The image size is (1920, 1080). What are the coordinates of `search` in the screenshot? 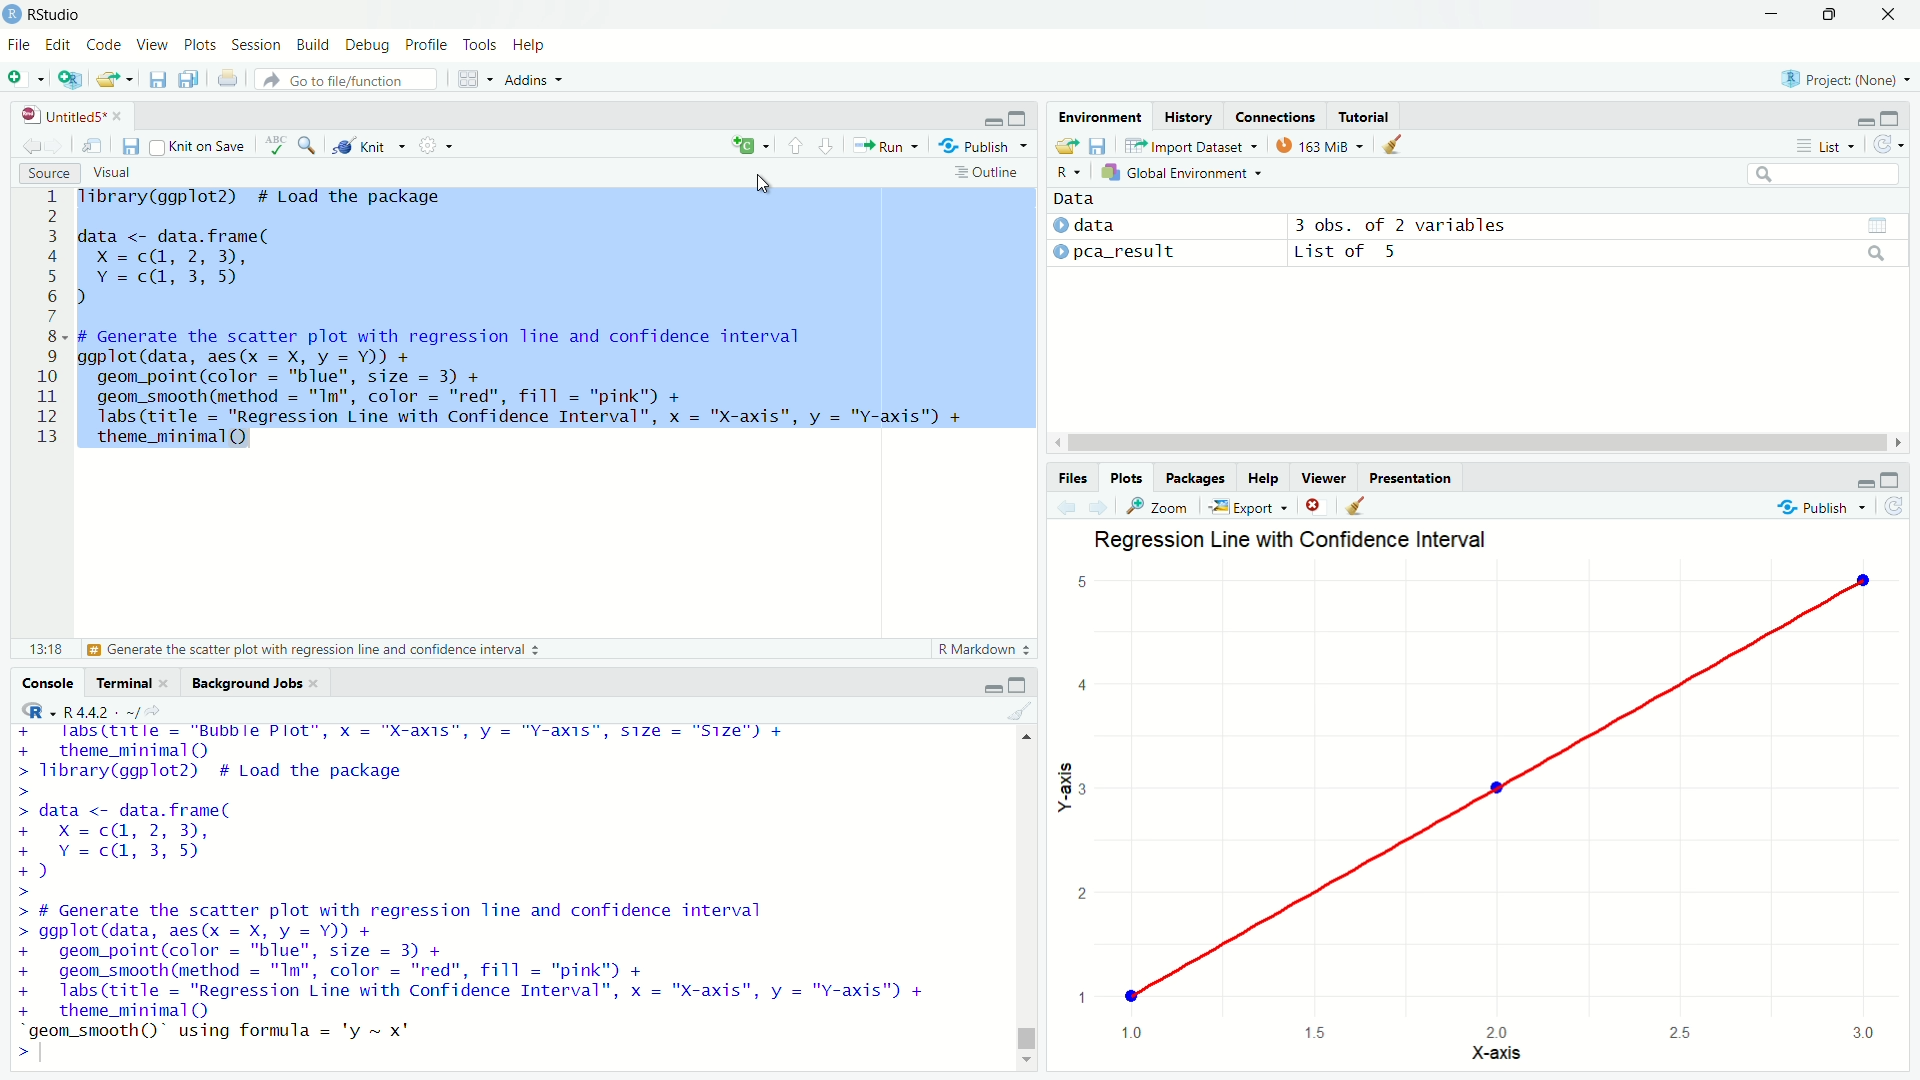 It's located at (1877, 254).